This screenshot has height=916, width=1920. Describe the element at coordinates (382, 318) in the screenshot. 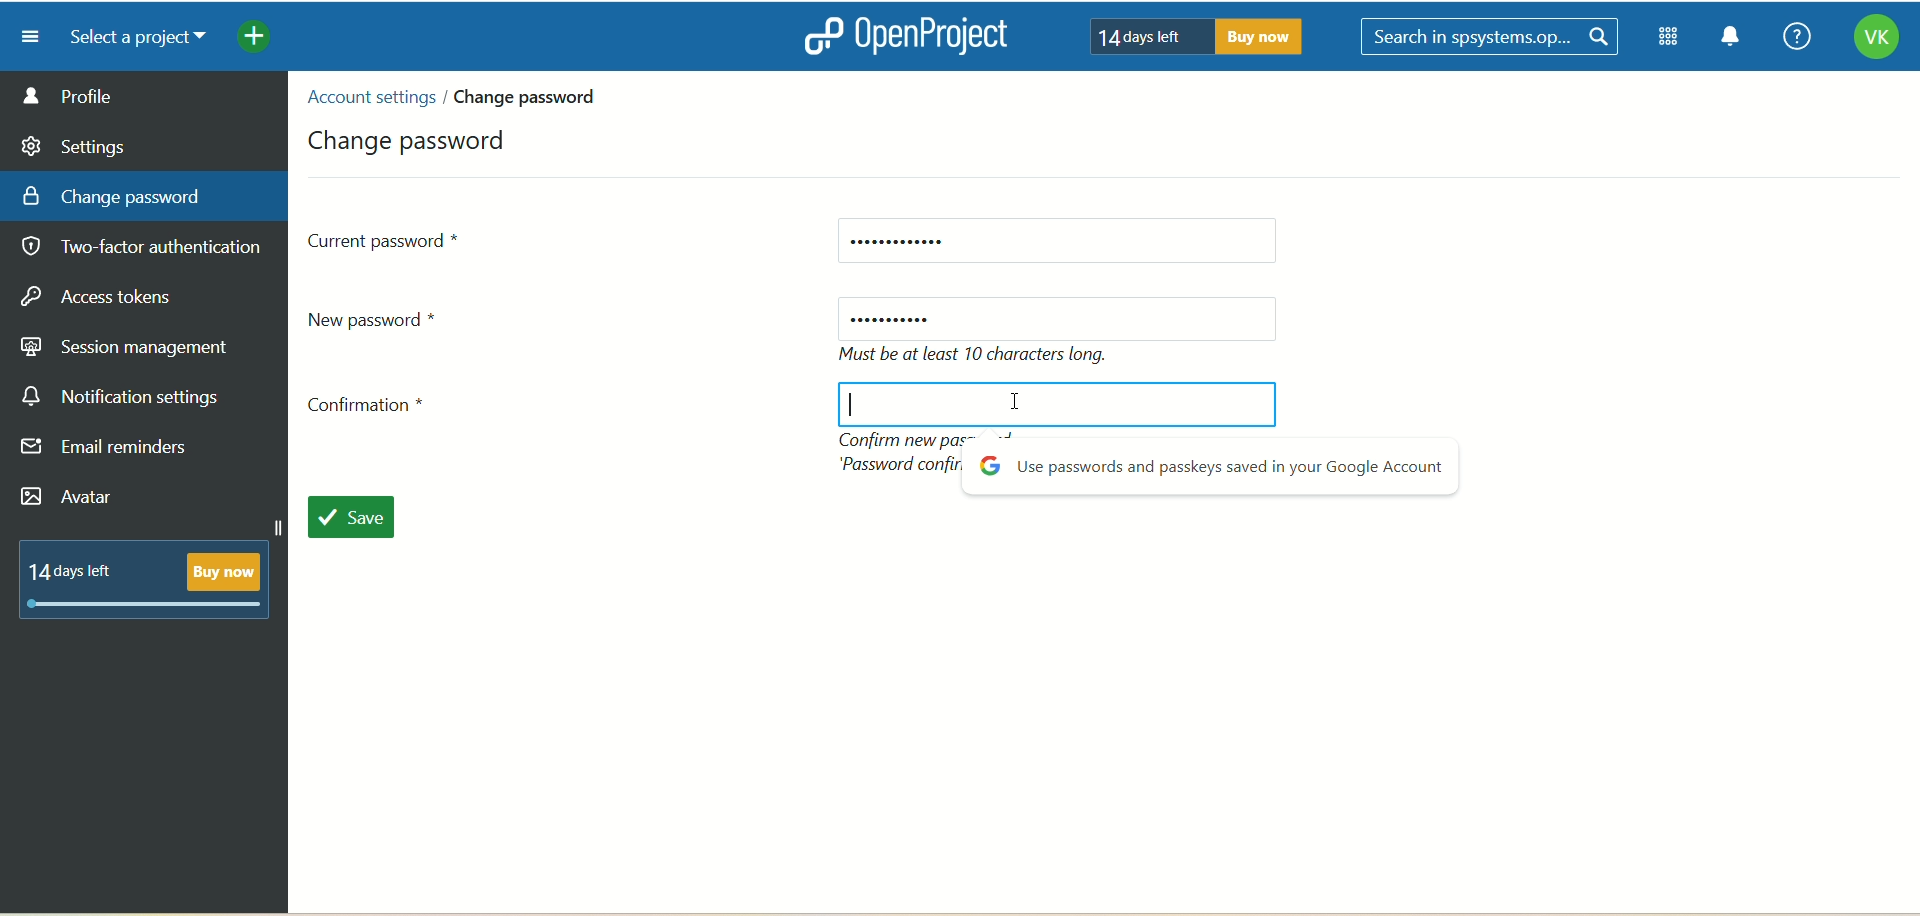

I see `new password` at that location.